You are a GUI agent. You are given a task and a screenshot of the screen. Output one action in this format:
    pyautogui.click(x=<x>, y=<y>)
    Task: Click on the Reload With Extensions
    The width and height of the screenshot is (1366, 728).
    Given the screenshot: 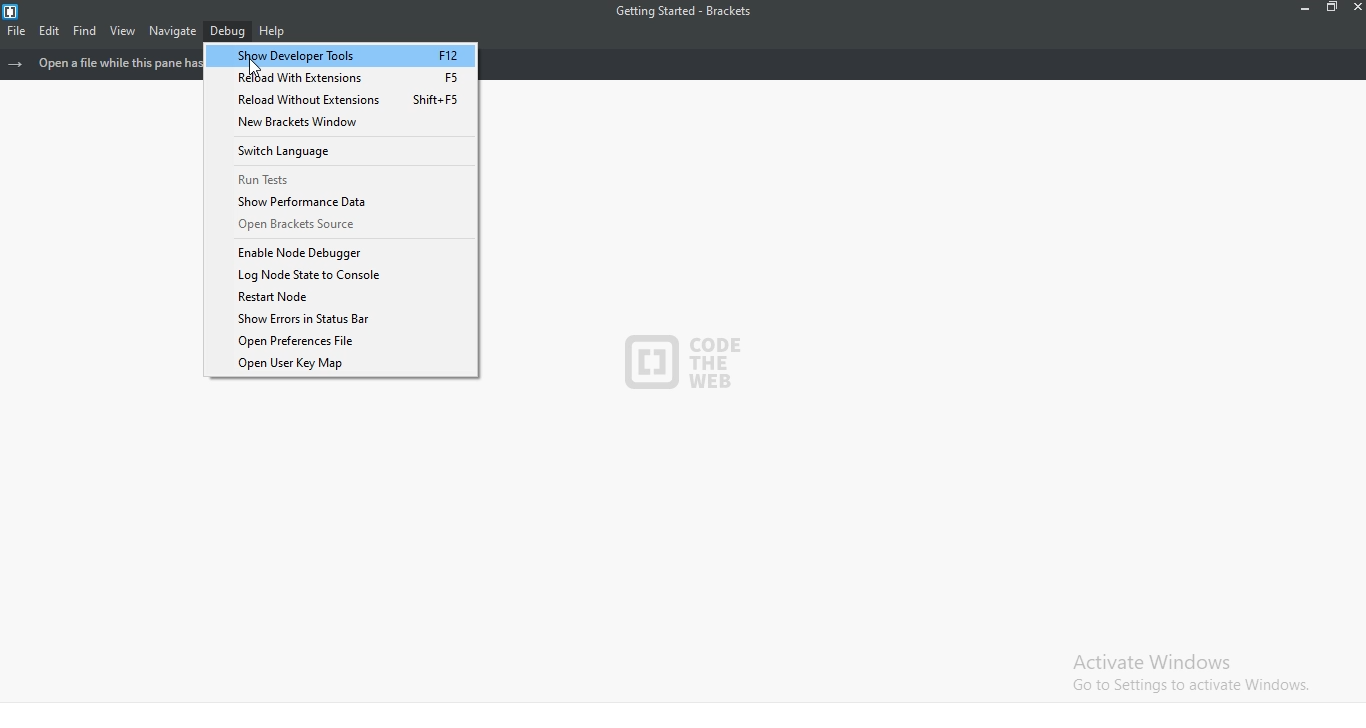 What is the action you would take?
    pyautogui.click(x=339, y=77)
    